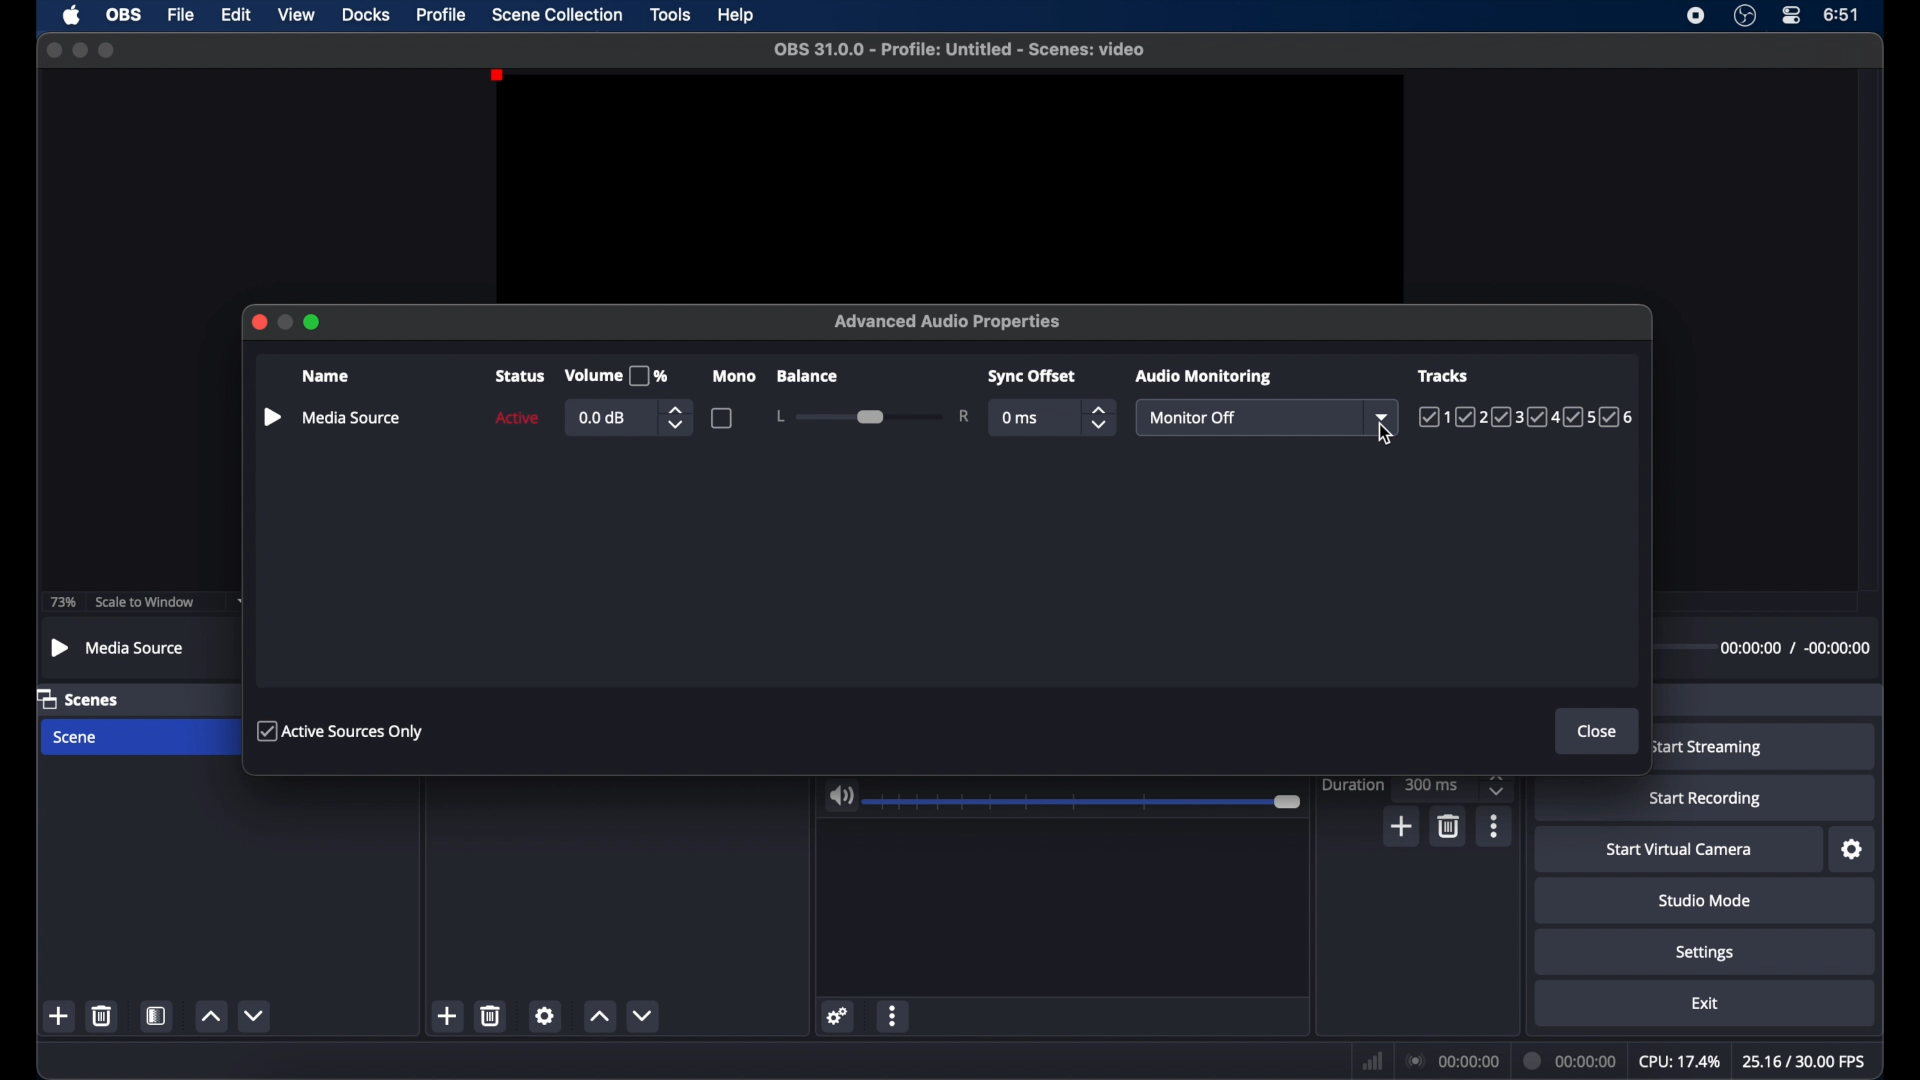 The image size is (1920, 1080). Describe the element at coordinates (1402, 826) in the screenshot. I see `add` at that location.